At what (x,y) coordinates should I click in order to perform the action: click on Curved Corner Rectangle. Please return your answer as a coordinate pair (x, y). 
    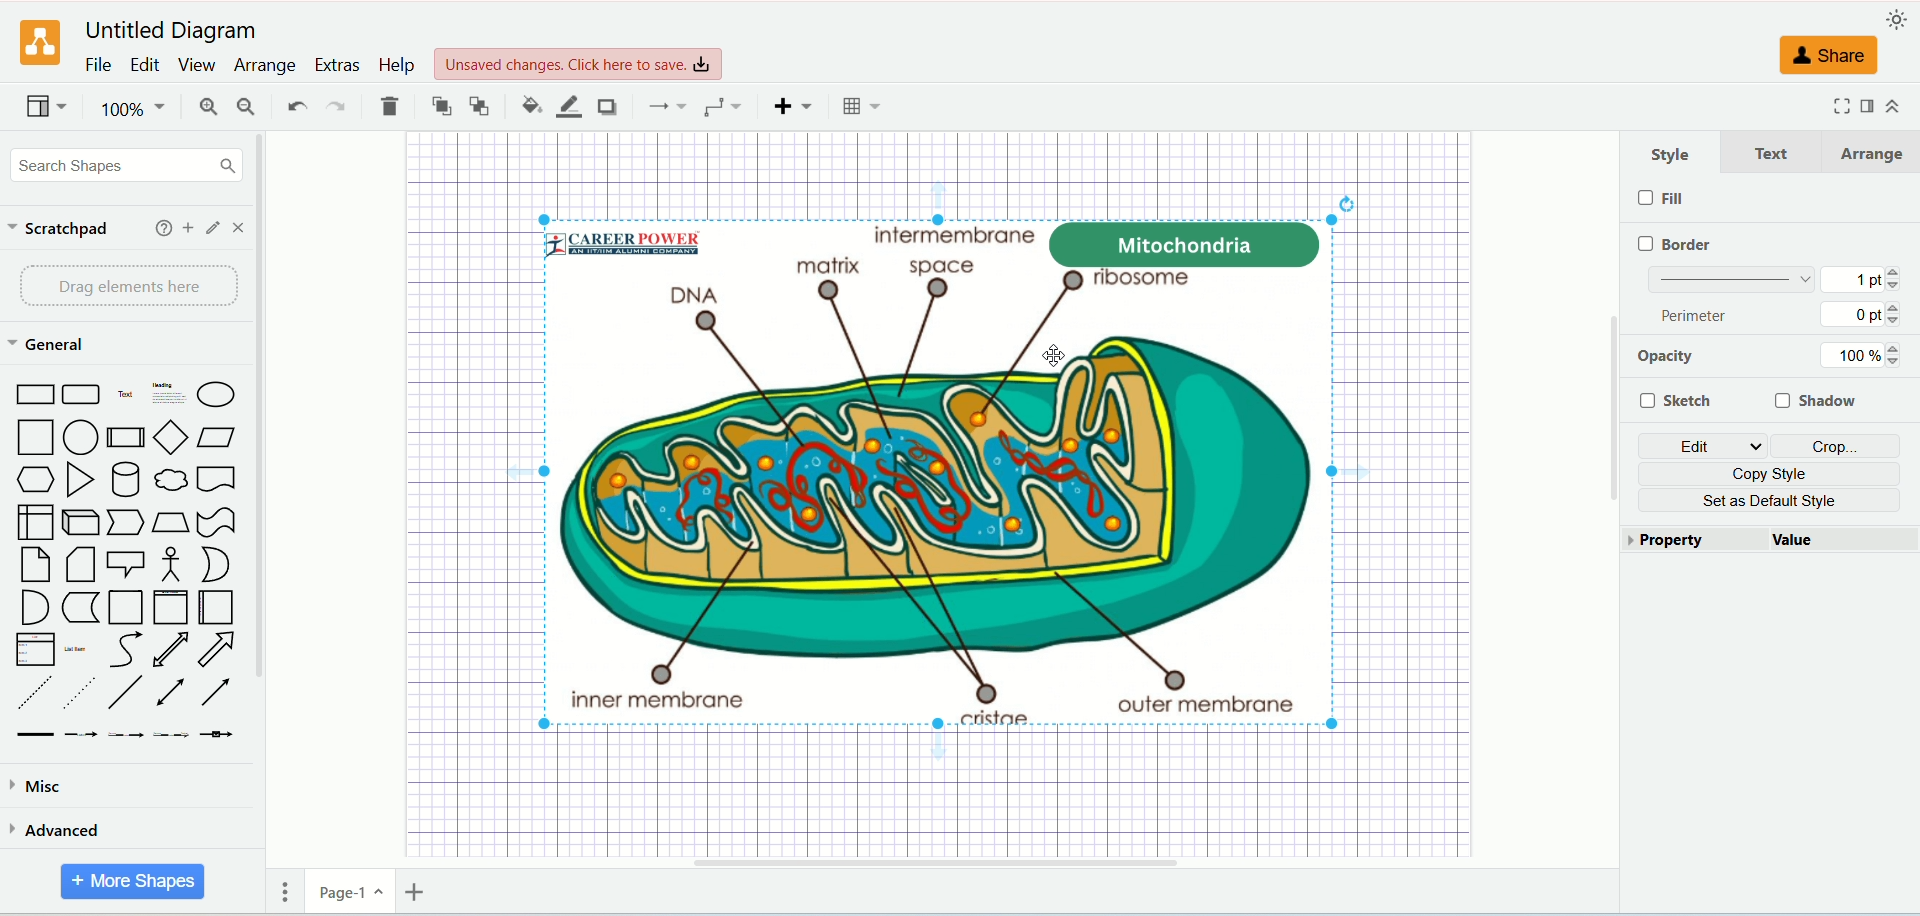
    Looking at the image, I should click on (82, 395).